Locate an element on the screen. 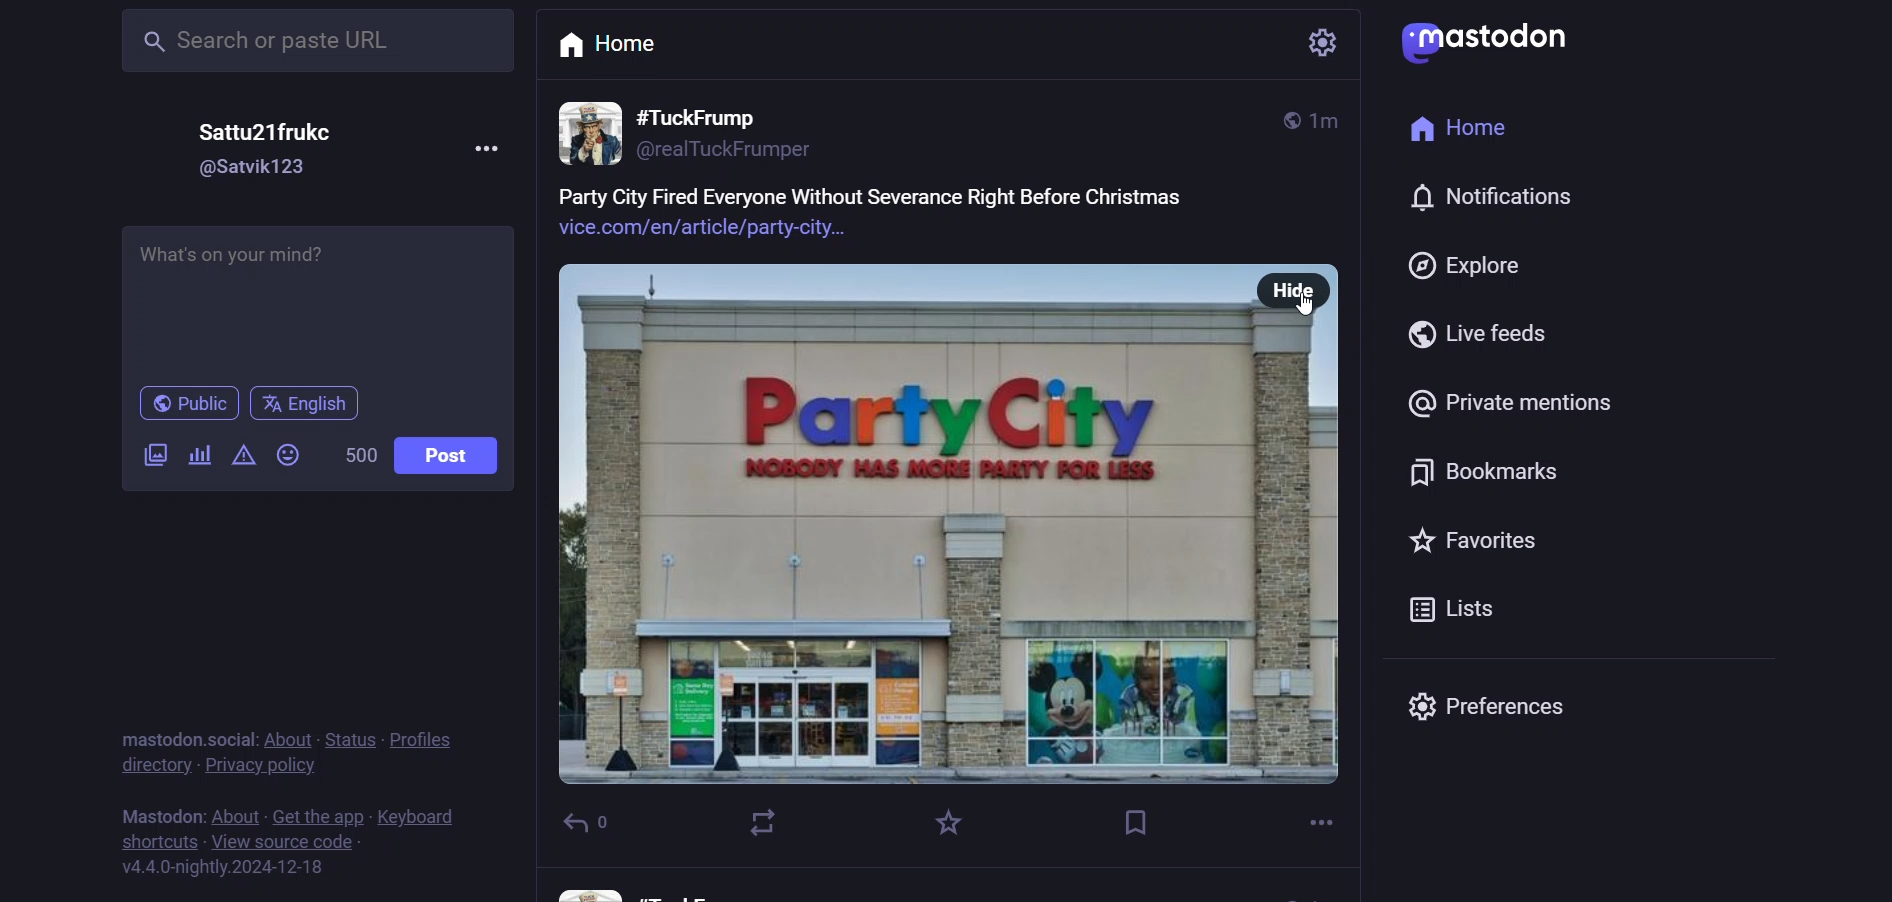 The image size is (1892, 902). favorites is located at coordinates (948, 823).